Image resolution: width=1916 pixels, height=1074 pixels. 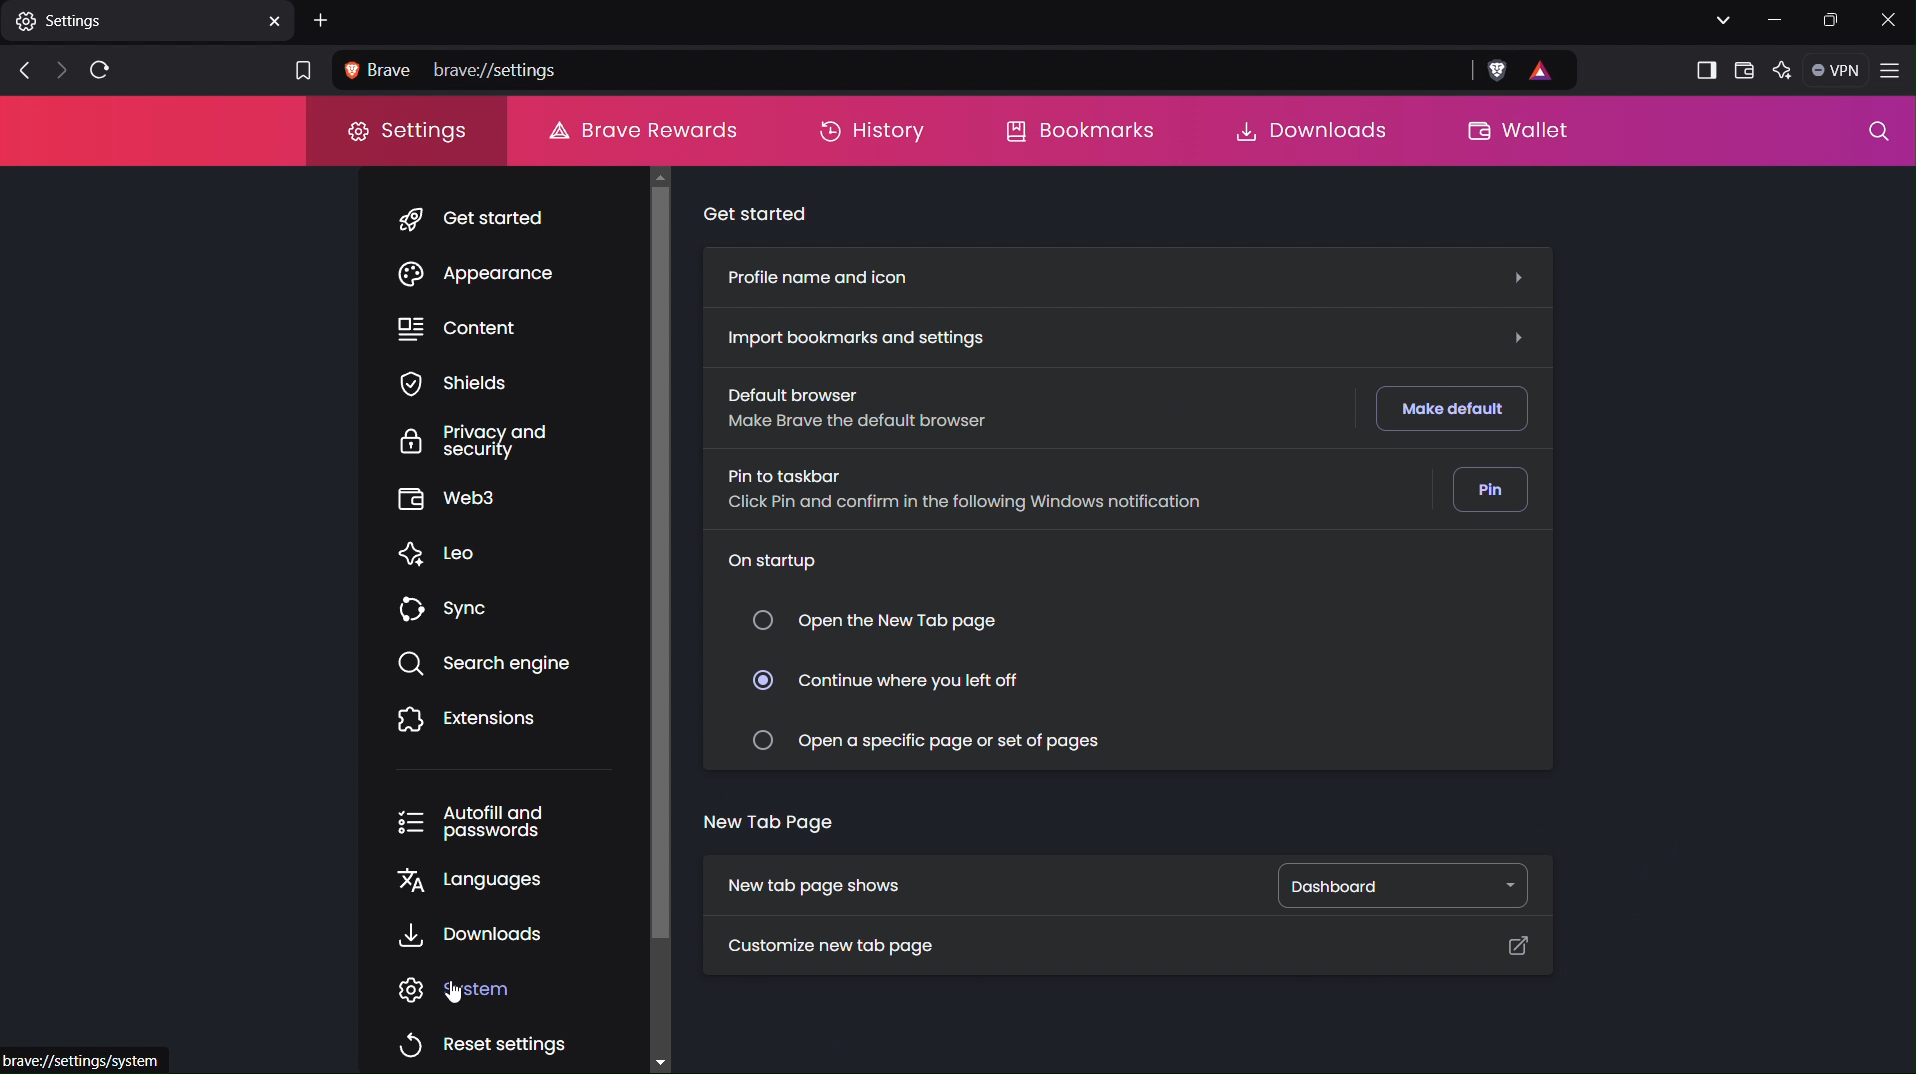 I want to click on Add New Tab, so click(x=324, y=19).